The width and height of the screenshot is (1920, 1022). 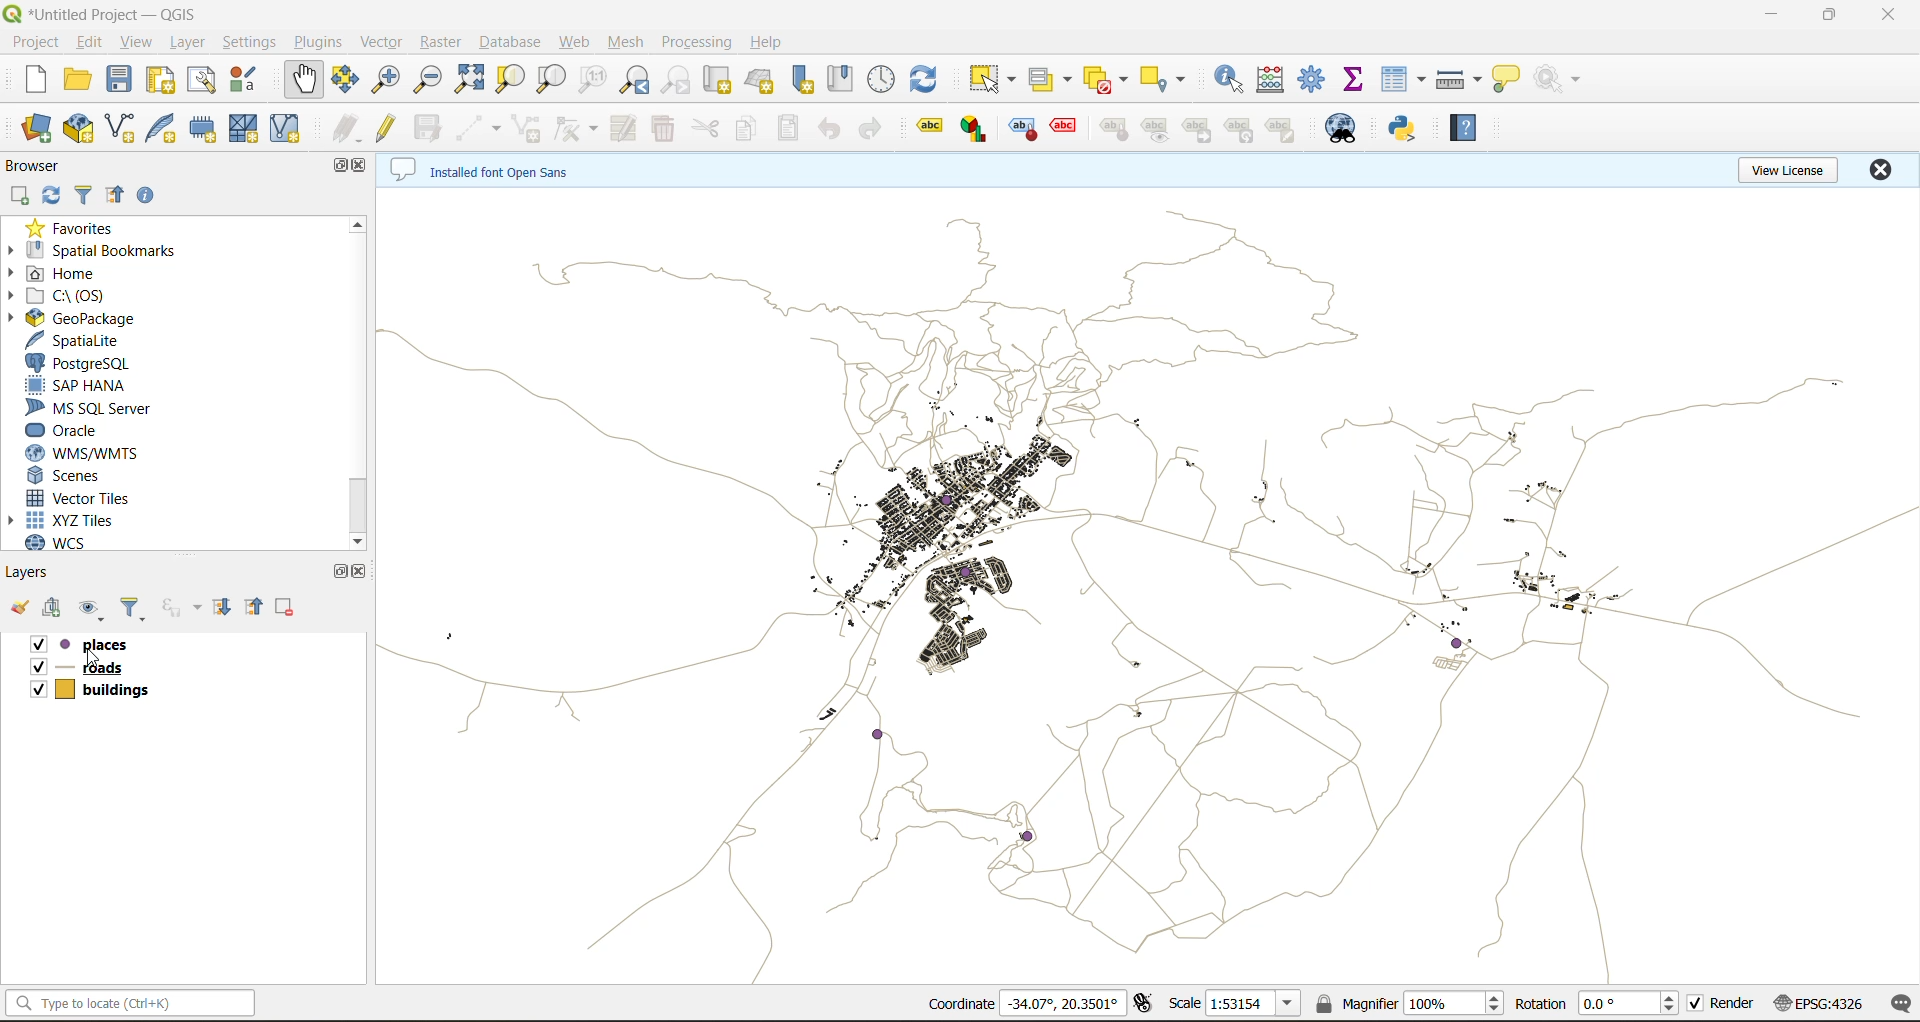 I want to click on zoom last, so click(x=642, y=80).